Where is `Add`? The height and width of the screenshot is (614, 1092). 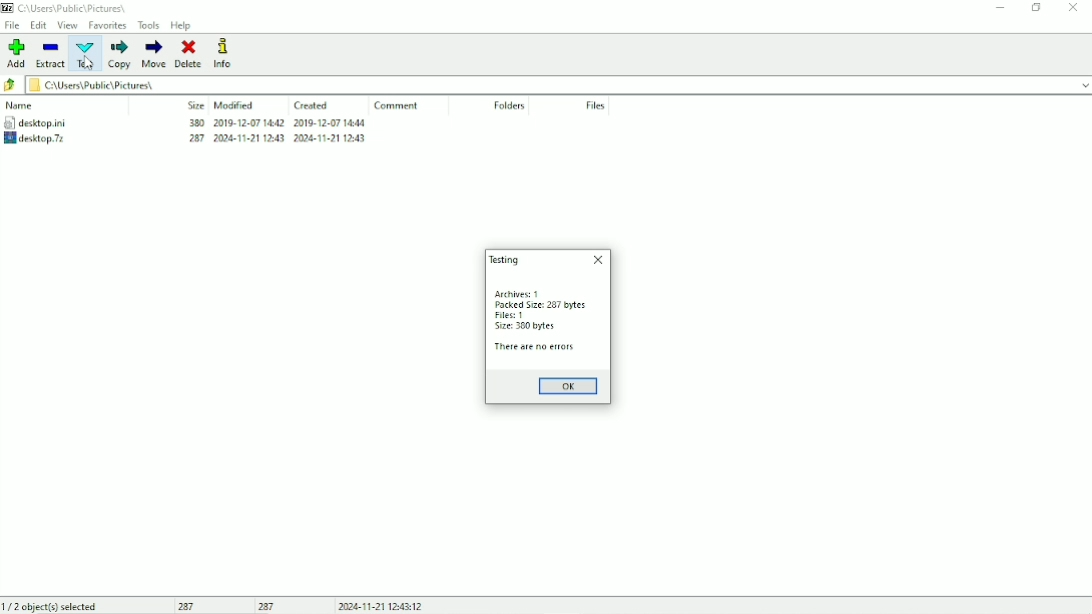
Add is located at coordinates (17, 54).